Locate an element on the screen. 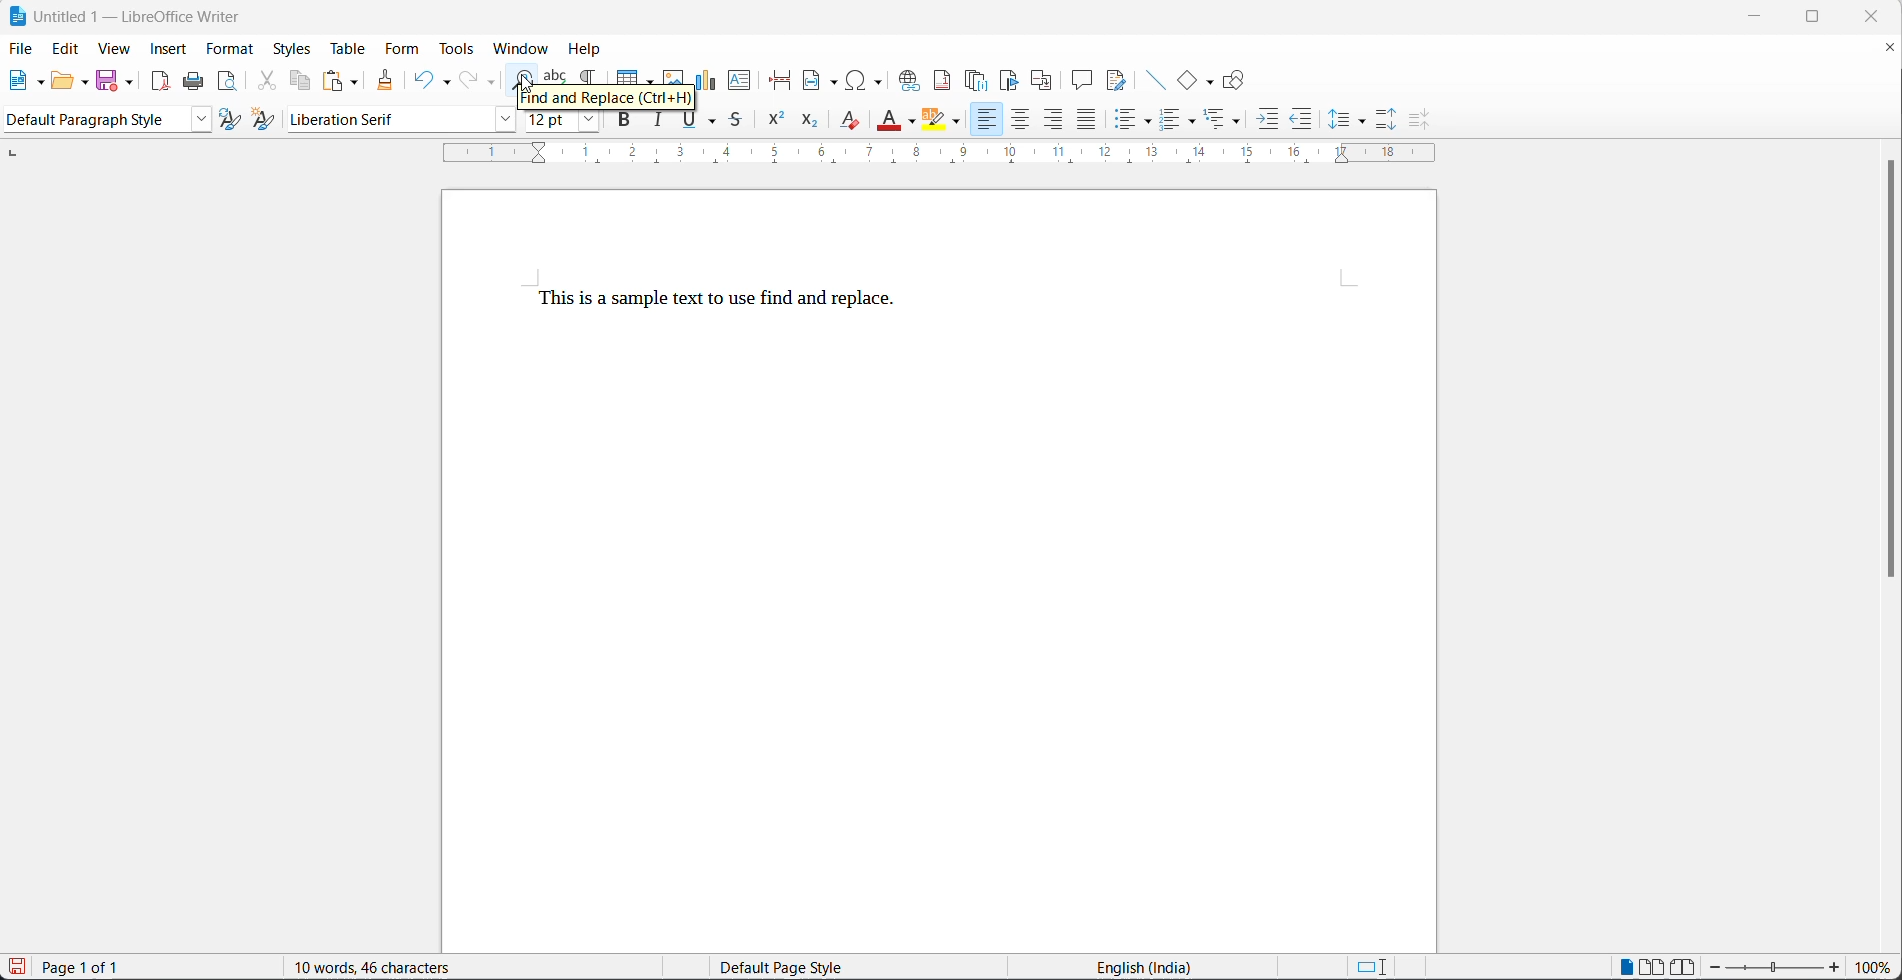 The width and height of the screenshot is (1902, 980). undo is located at coordinates (423, 78).